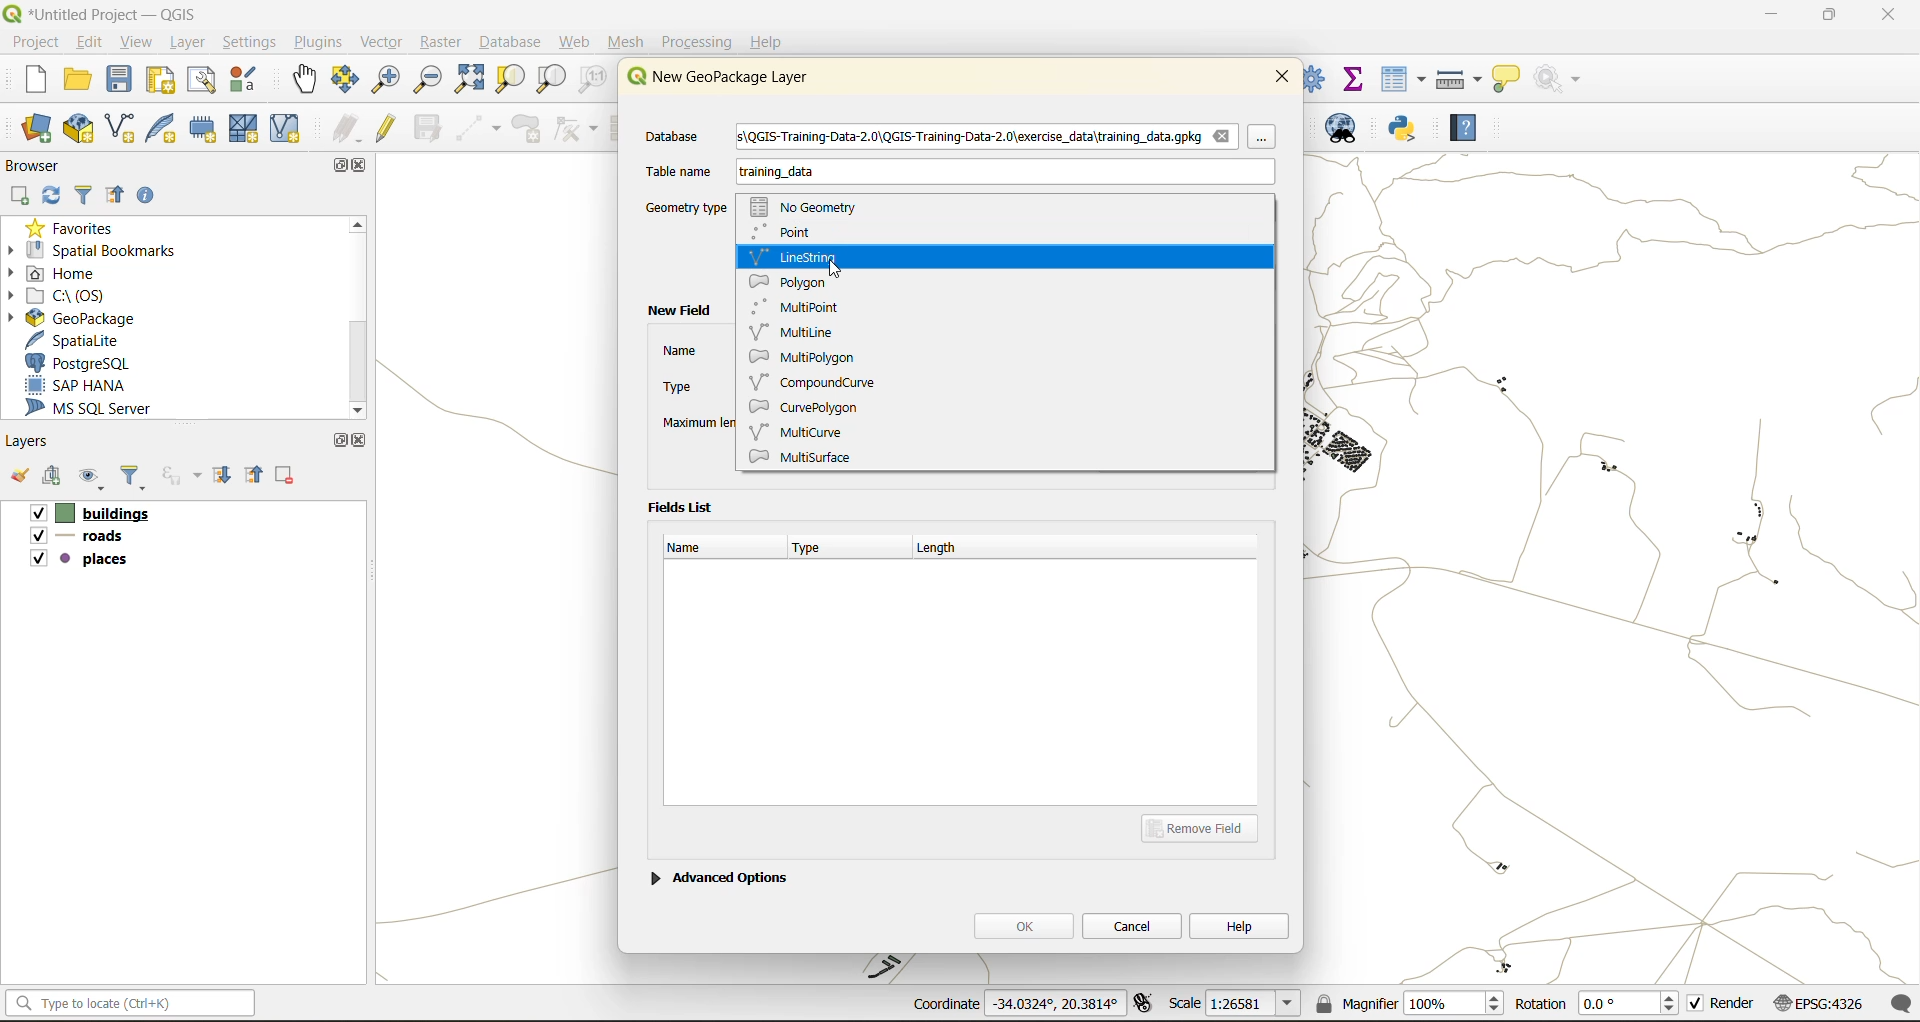 The image size is (1920, 1022). What do you see at coordinates (947, 545) in the screenshot?
I see `length` at bounding box center [947, 545].